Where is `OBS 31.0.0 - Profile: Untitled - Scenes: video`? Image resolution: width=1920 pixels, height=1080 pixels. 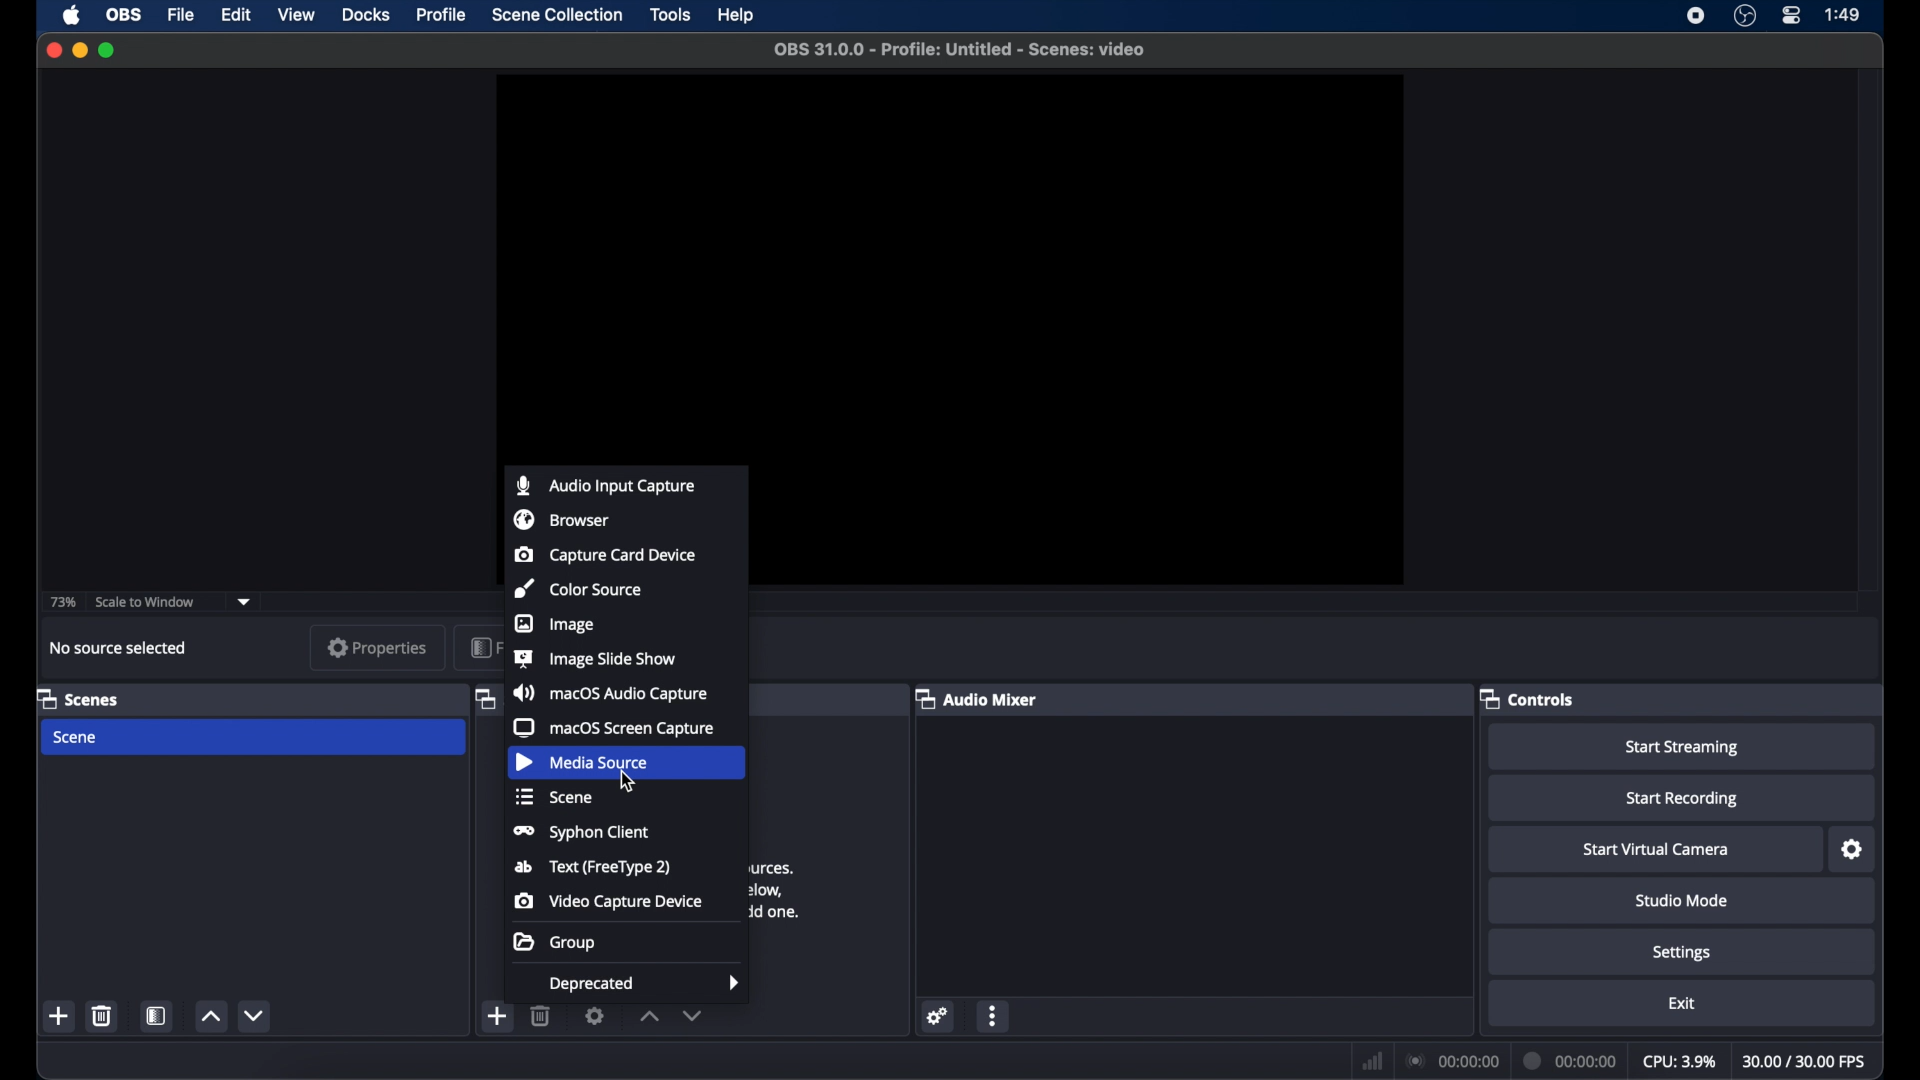
OBS 31.0.0 - Profile: Untitled - Scenes: video is located at coordinates (960, 50).